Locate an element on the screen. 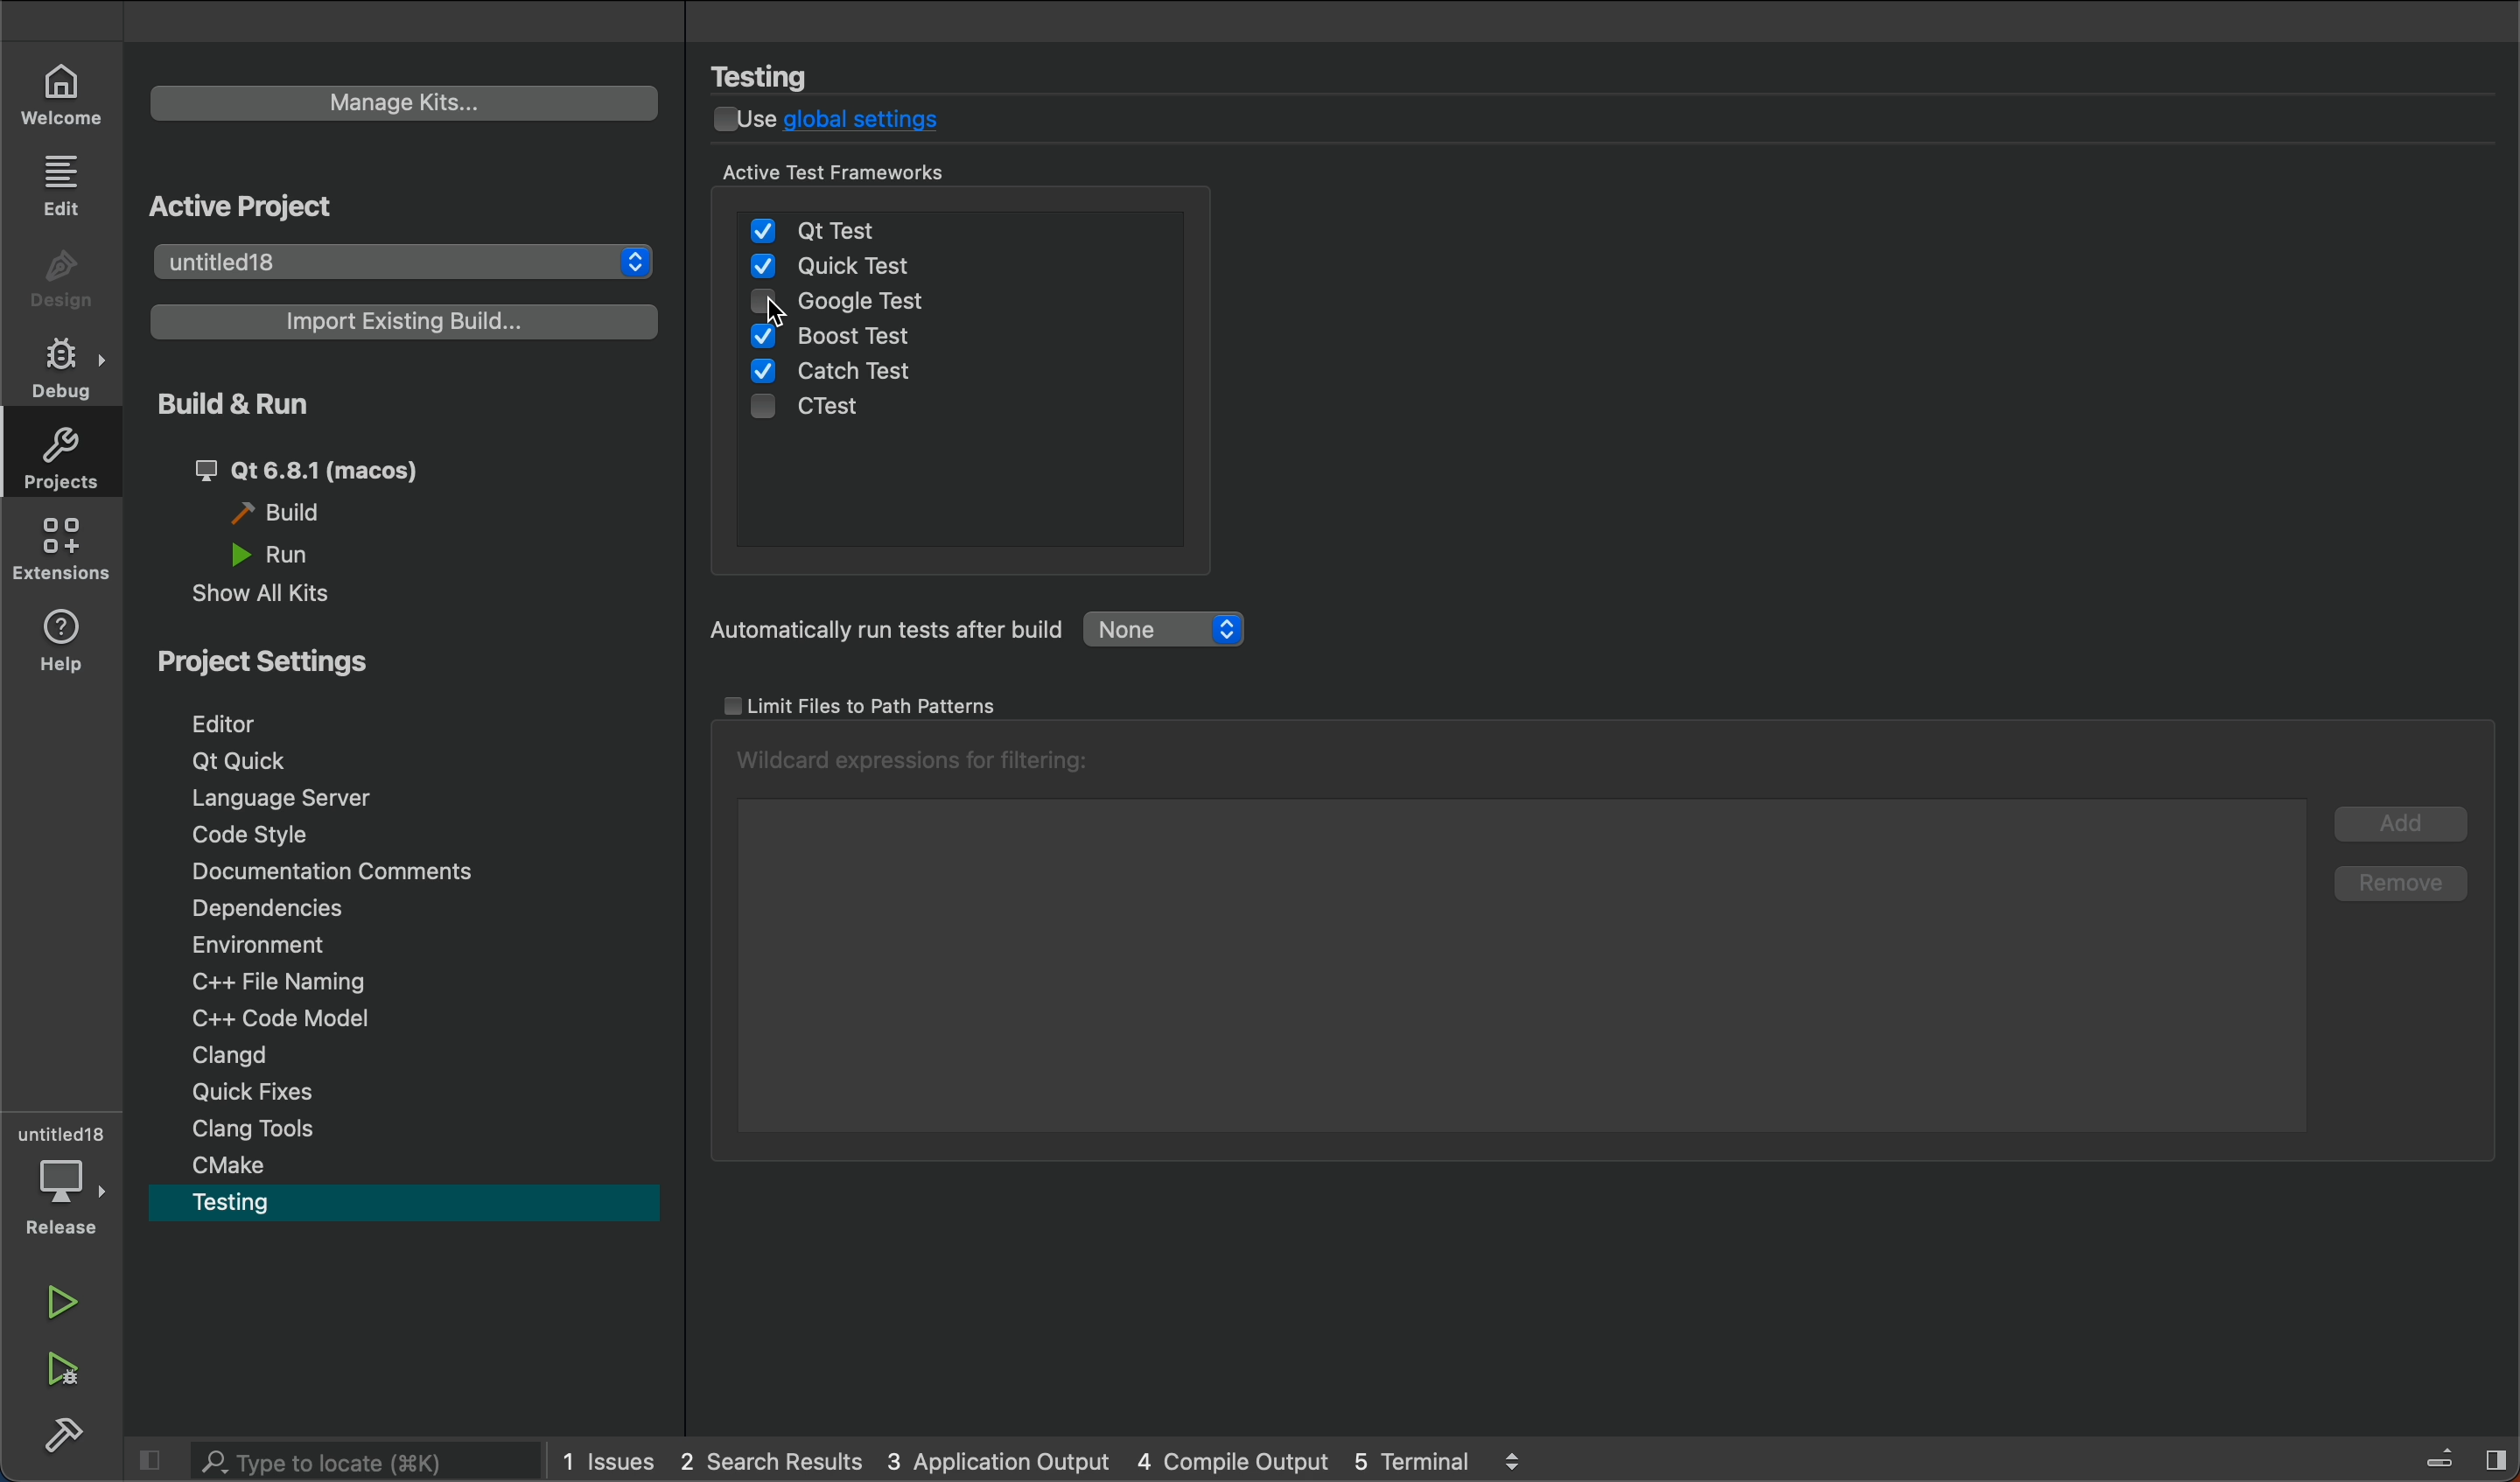  coding style is located at coordinates (404, 841).